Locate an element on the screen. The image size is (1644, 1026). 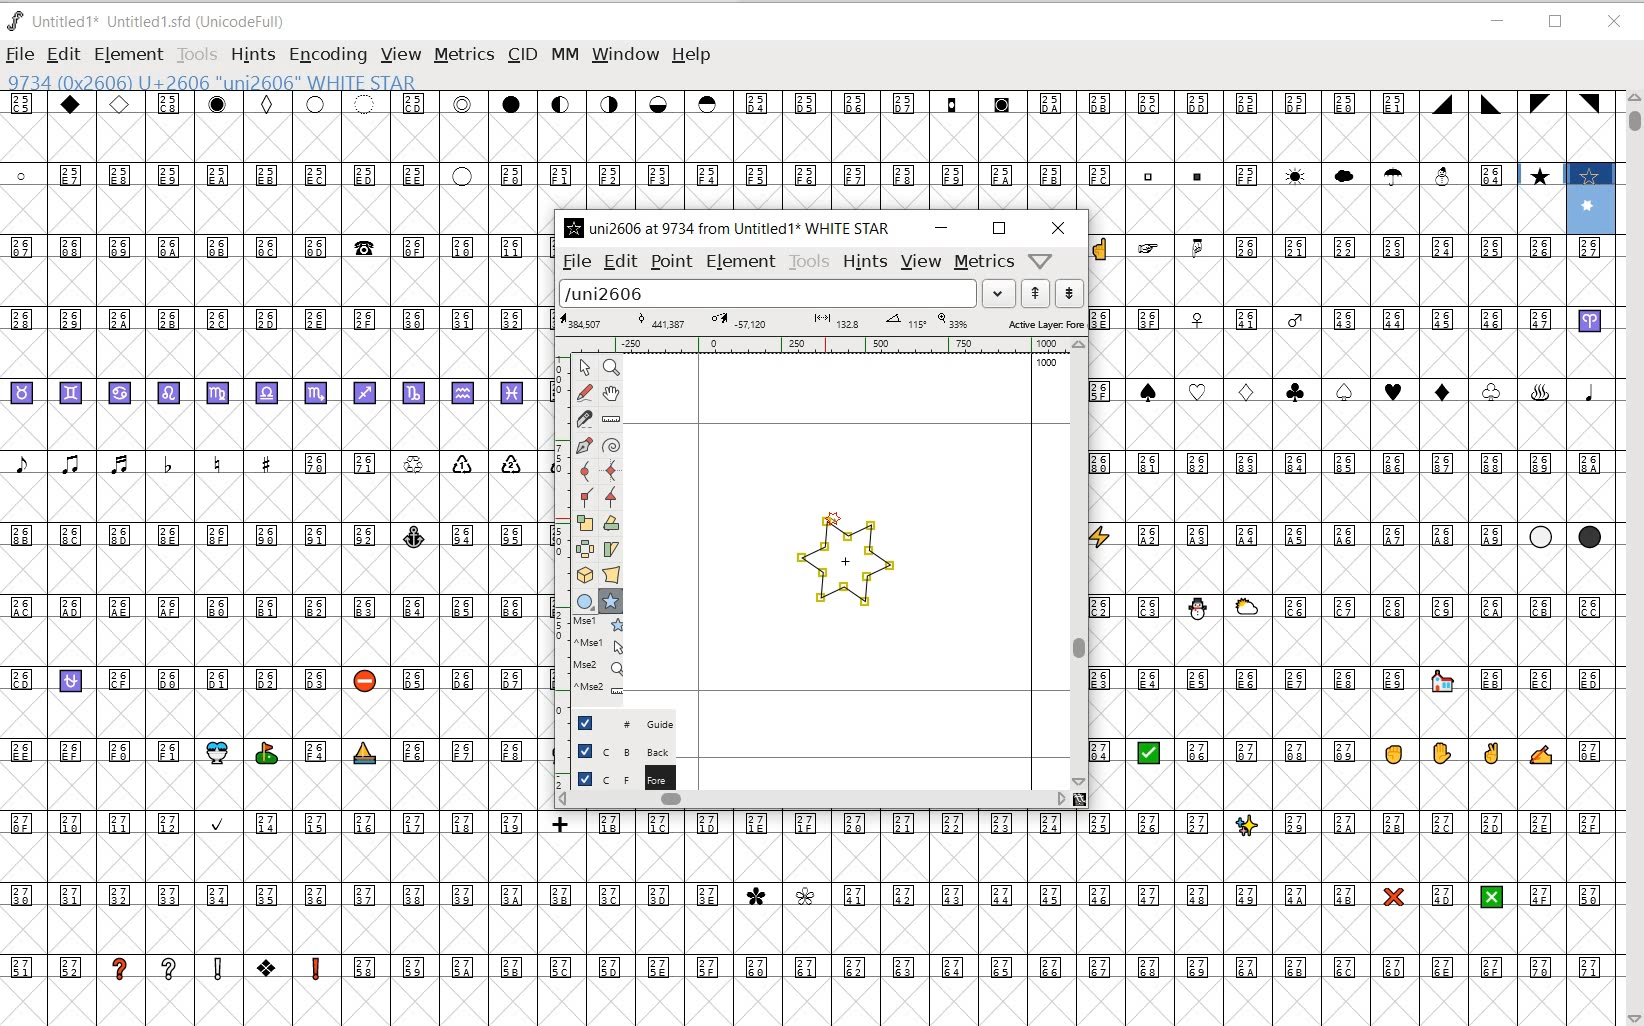
EDIT is located at coordinates (62, 56).